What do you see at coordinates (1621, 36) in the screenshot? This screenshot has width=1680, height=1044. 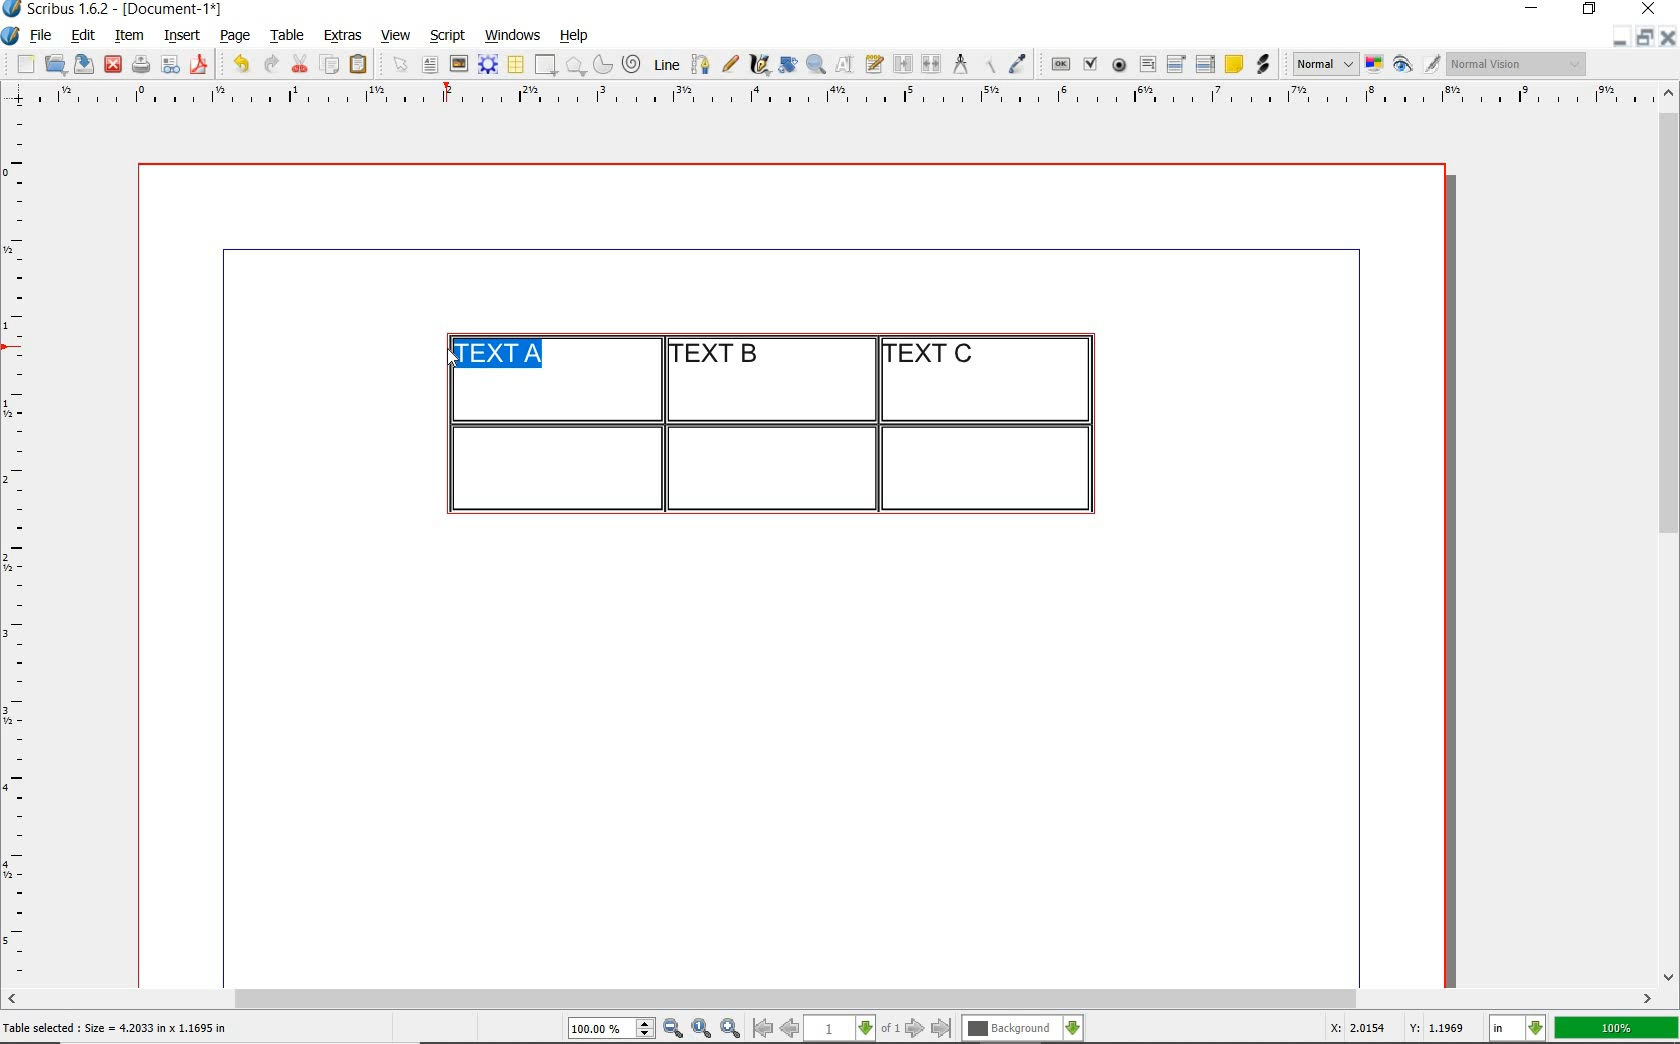 I see `minimize` at bounding box center [1621, 36].